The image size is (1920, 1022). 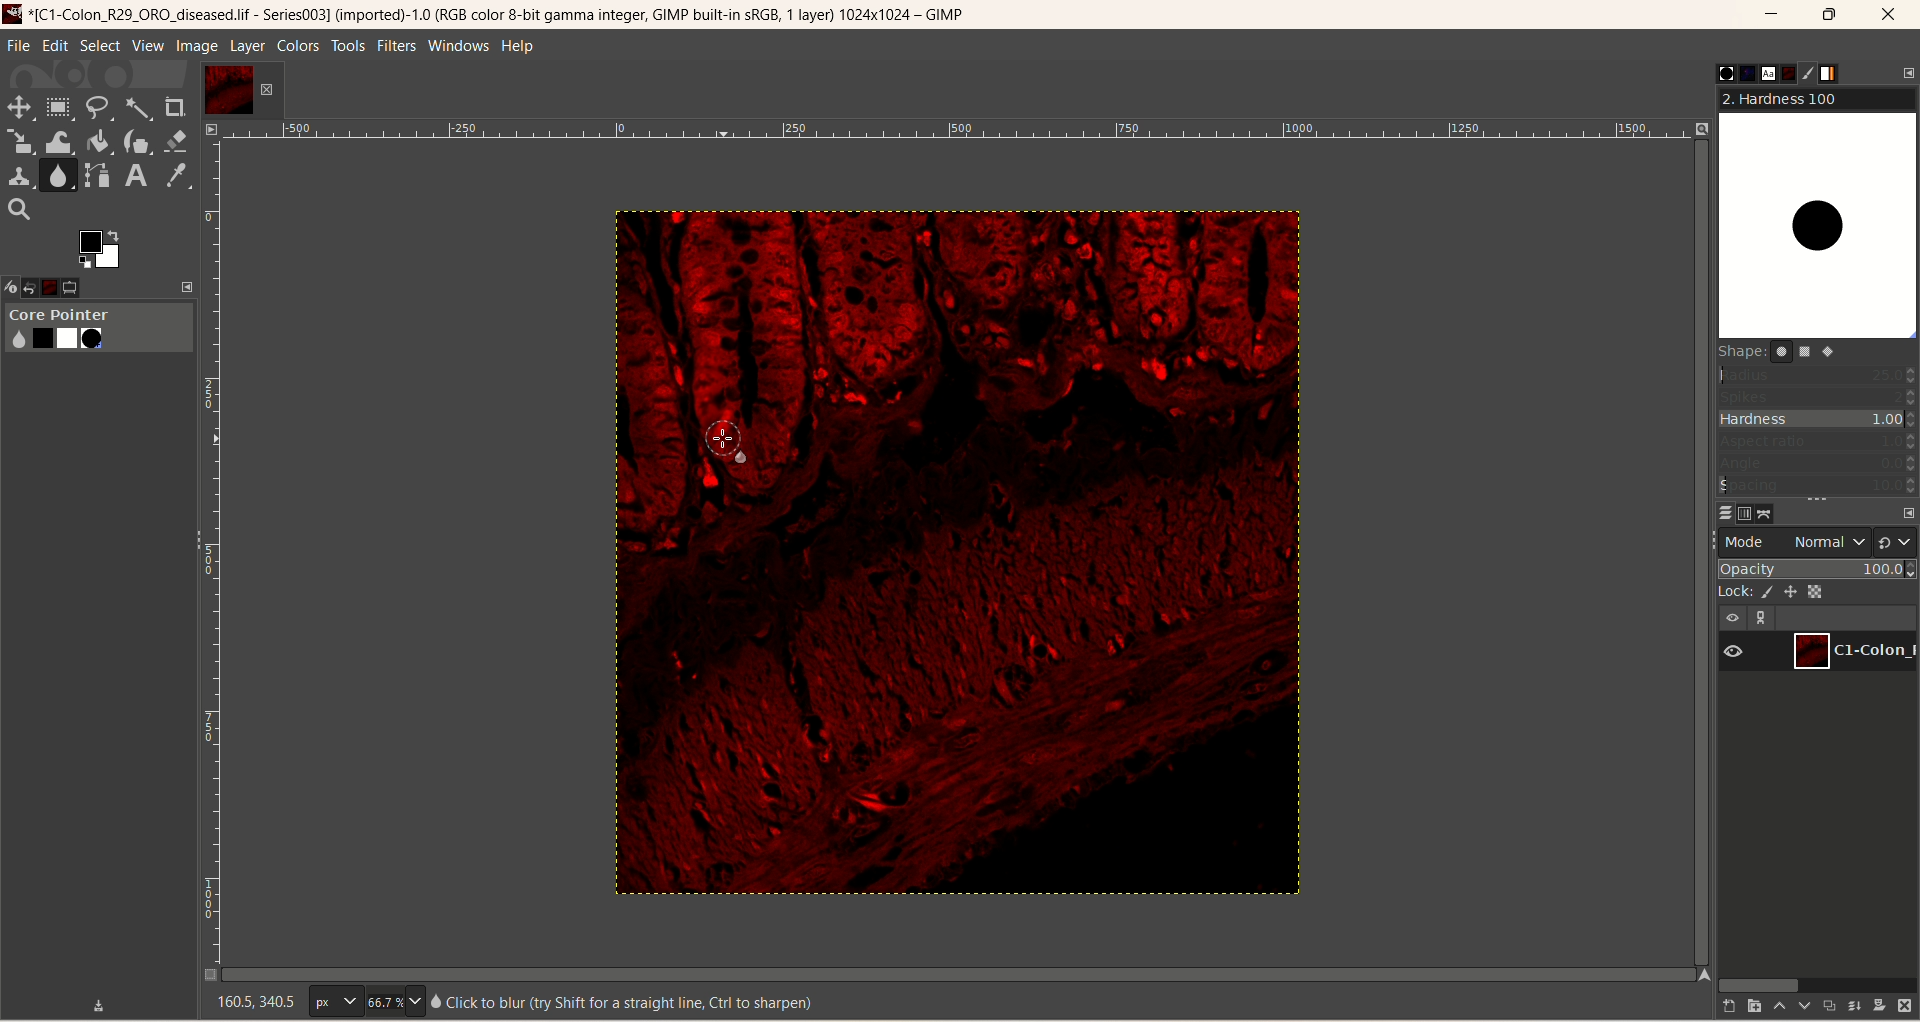 I want to click on shapes, so click(x=1788, y=355).